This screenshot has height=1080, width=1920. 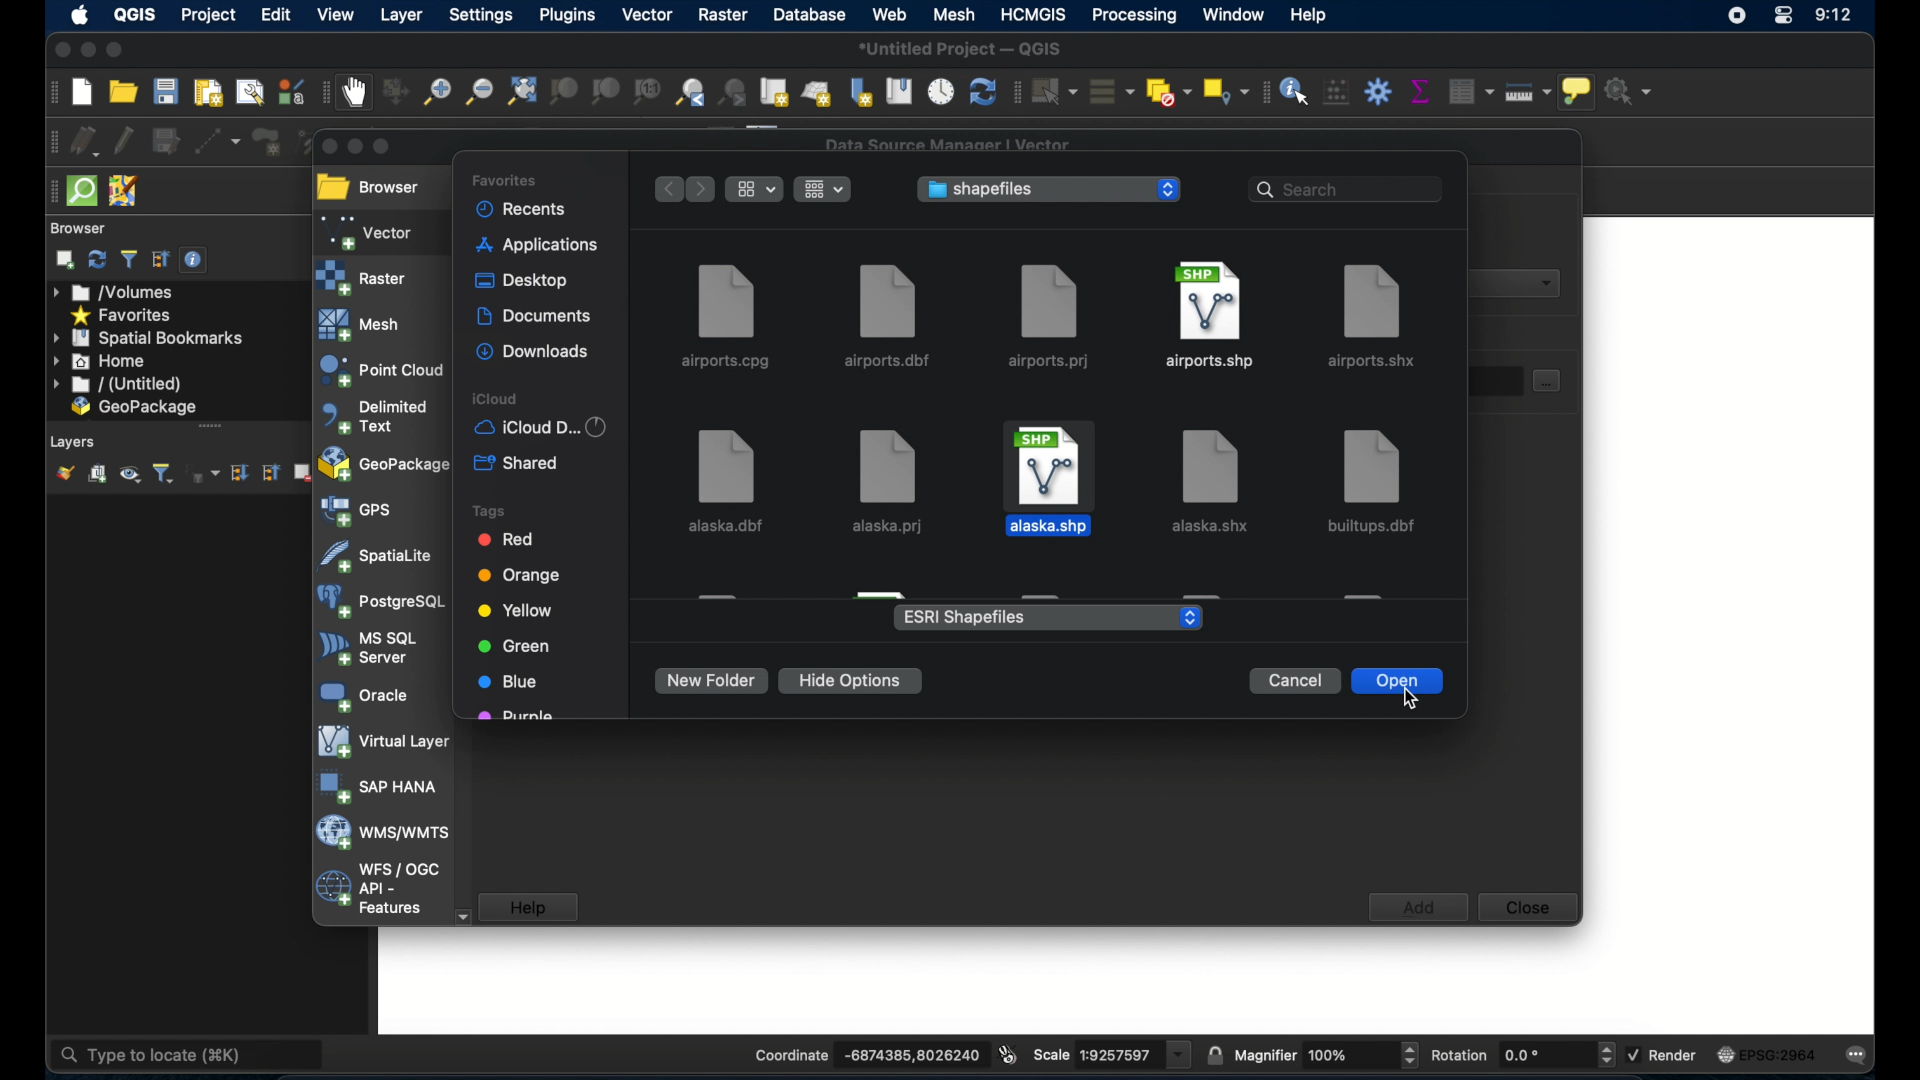 What do you see at coordinates (1328, 1052) in the screenshot?
I see `magnifier` at bounding box center [1328, 1052].